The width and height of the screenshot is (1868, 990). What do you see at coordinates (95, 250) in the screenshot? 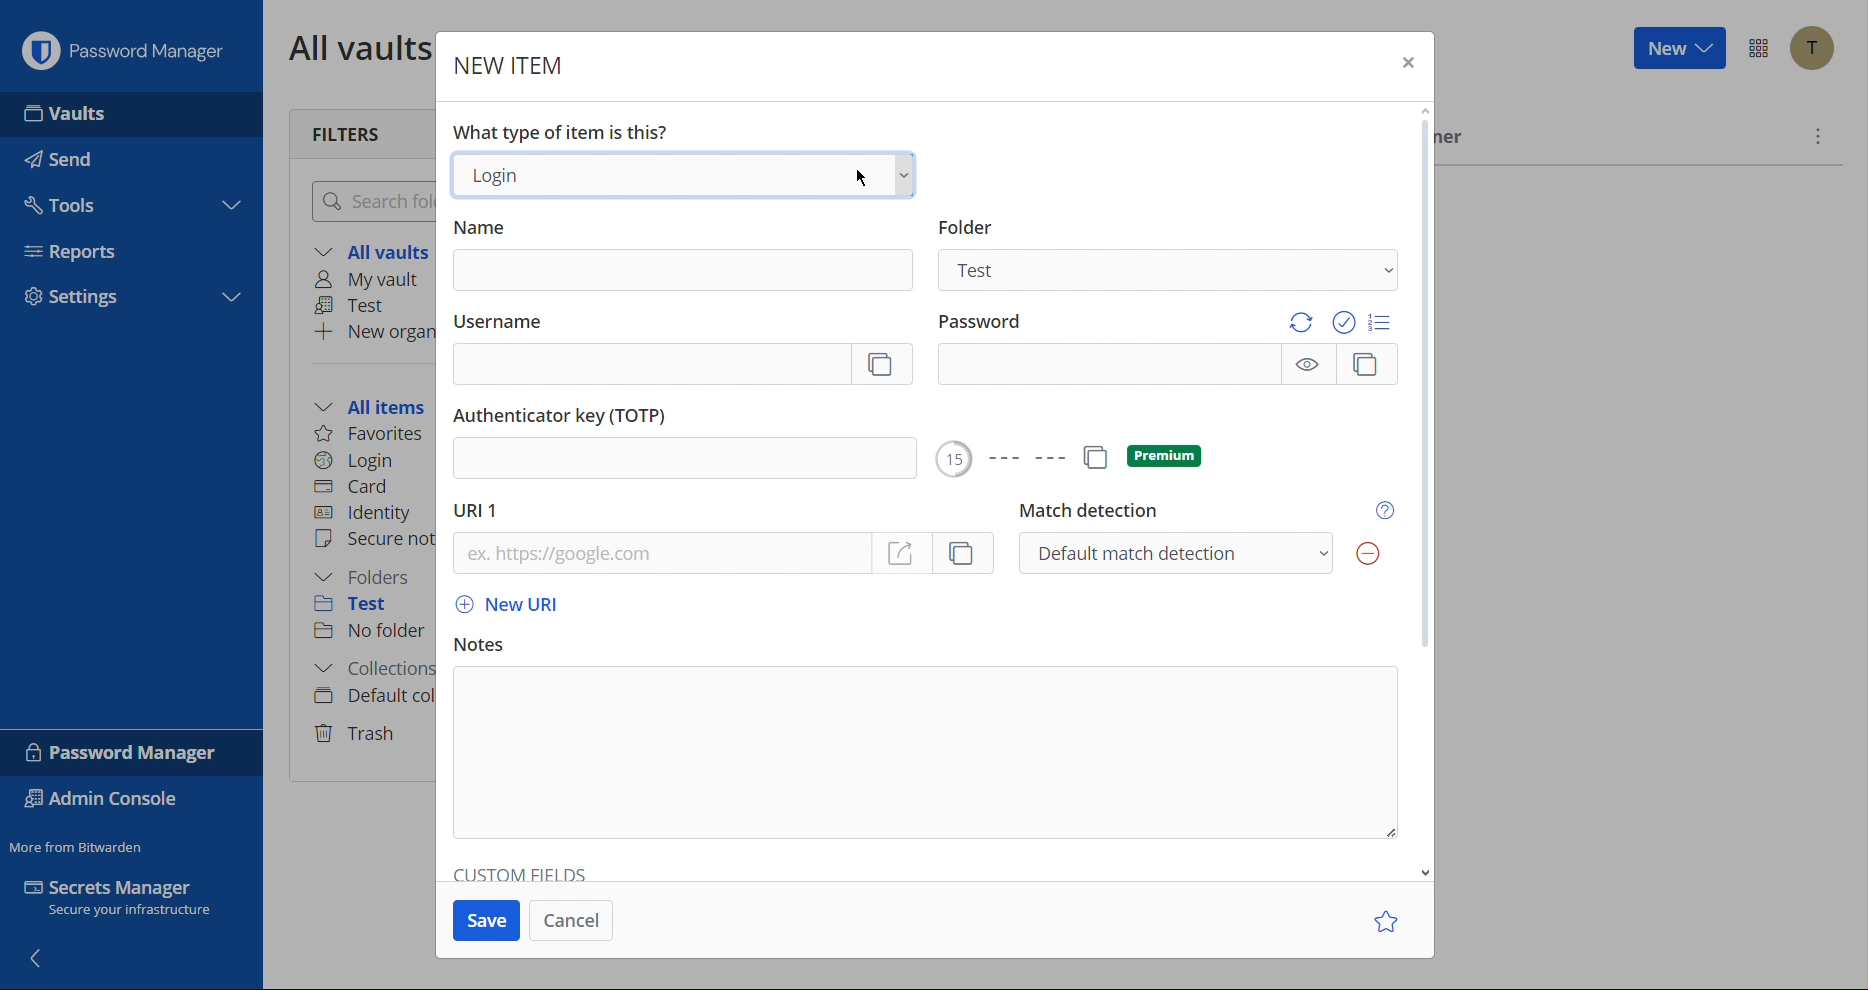
I see `Reports` at bounding box center [95, 250].